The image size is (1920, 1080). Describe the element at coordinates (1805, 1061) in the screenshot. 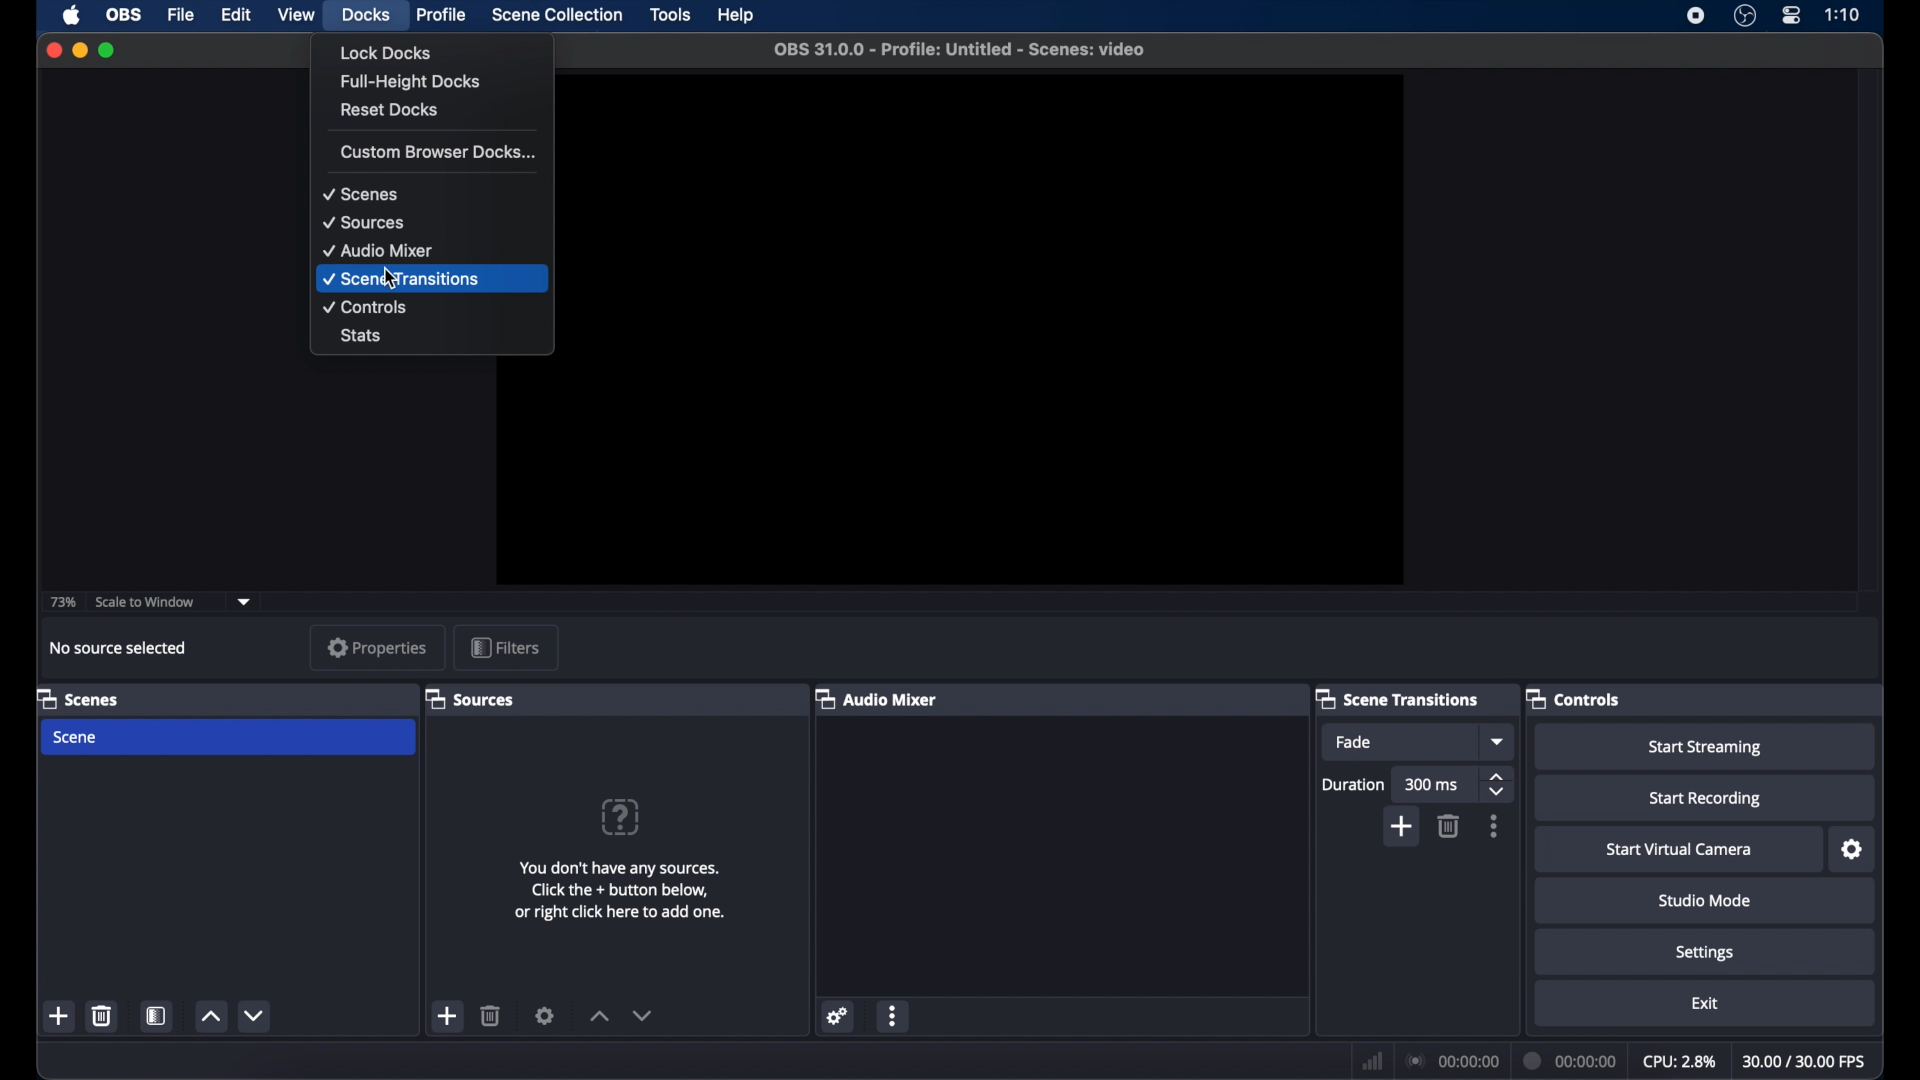

I see `fps` at that location.